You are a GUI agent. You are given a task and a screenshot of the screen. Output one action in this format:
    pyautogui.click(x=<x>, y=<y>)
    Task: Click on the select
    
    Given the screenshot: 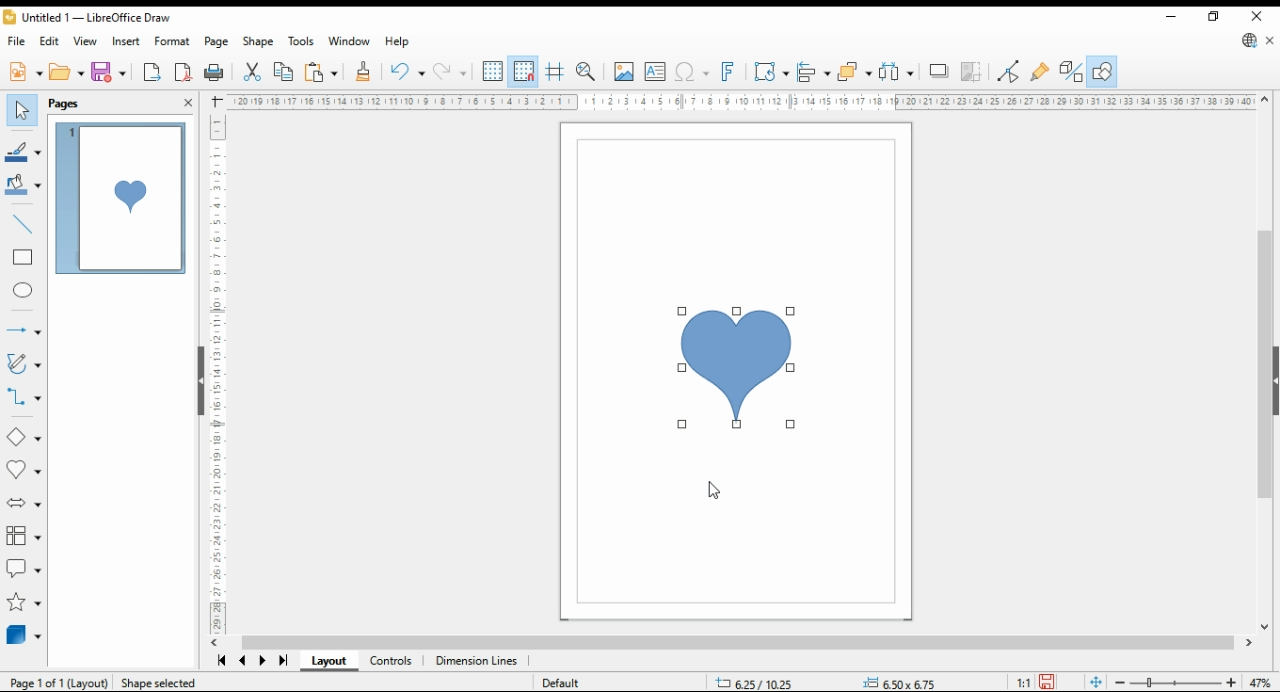 What is the action you would take?
    pyautogui.click(x=22, y=109)
    